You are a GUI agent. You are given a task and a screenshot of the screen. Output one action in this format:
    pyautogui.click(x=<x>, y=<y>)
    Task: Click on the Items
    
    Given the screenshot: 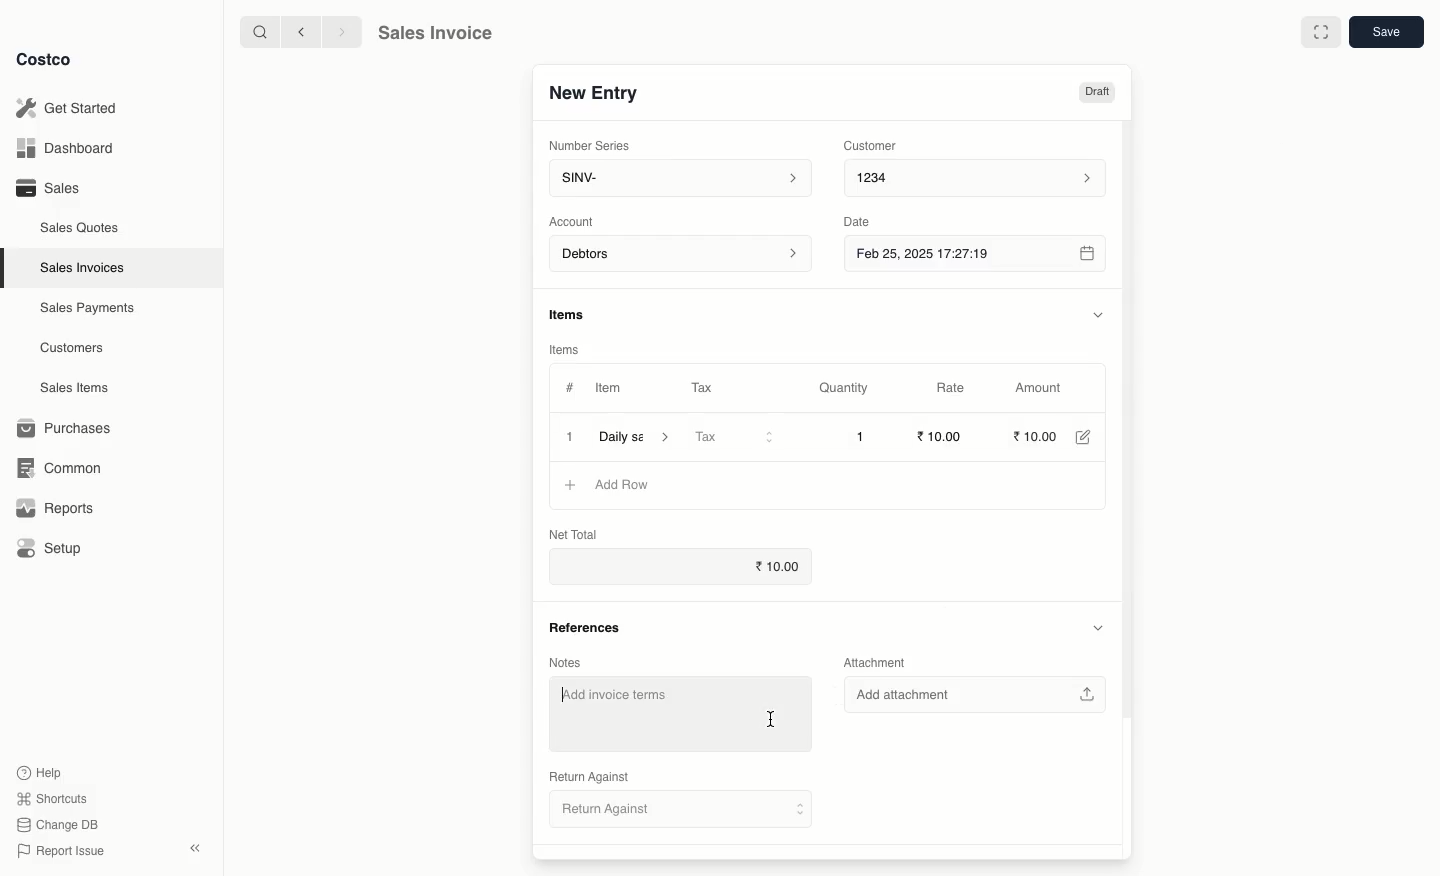 What is the action you would take?
    pyautogui.click(x=565, y=347)
    